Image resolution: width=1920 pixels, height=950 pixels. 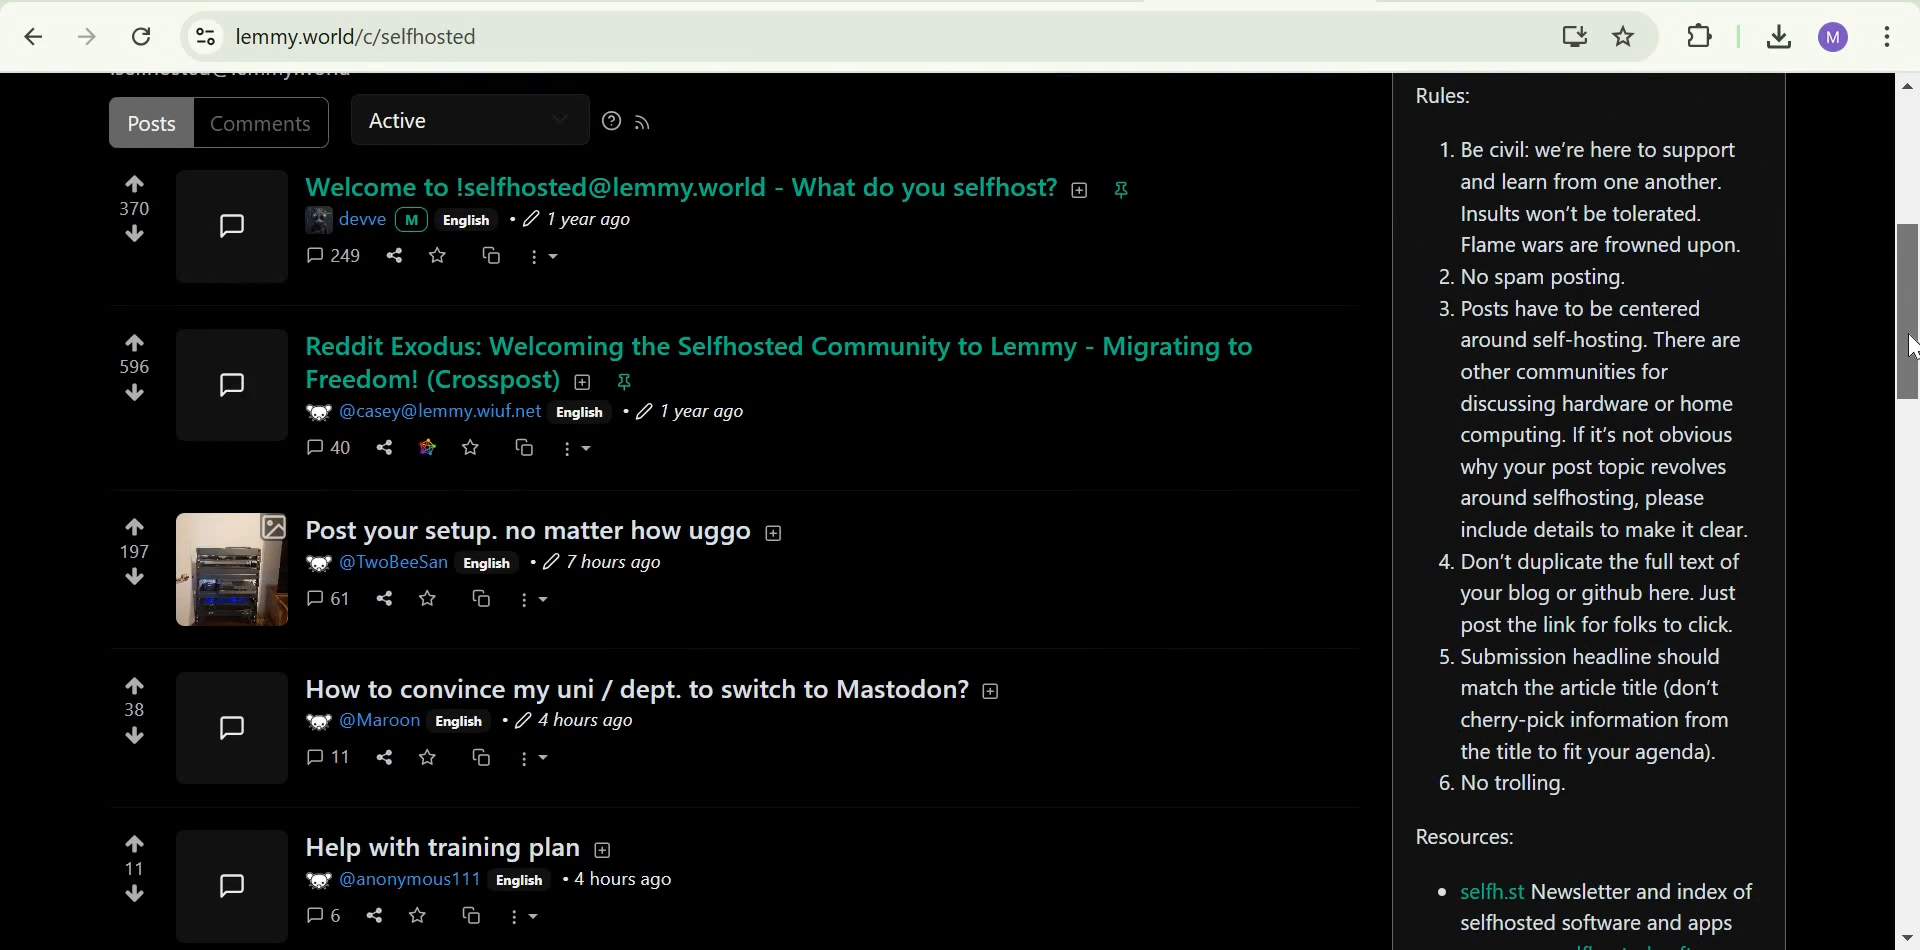 I want to click on Resources:, so click(x=1589, y=887).